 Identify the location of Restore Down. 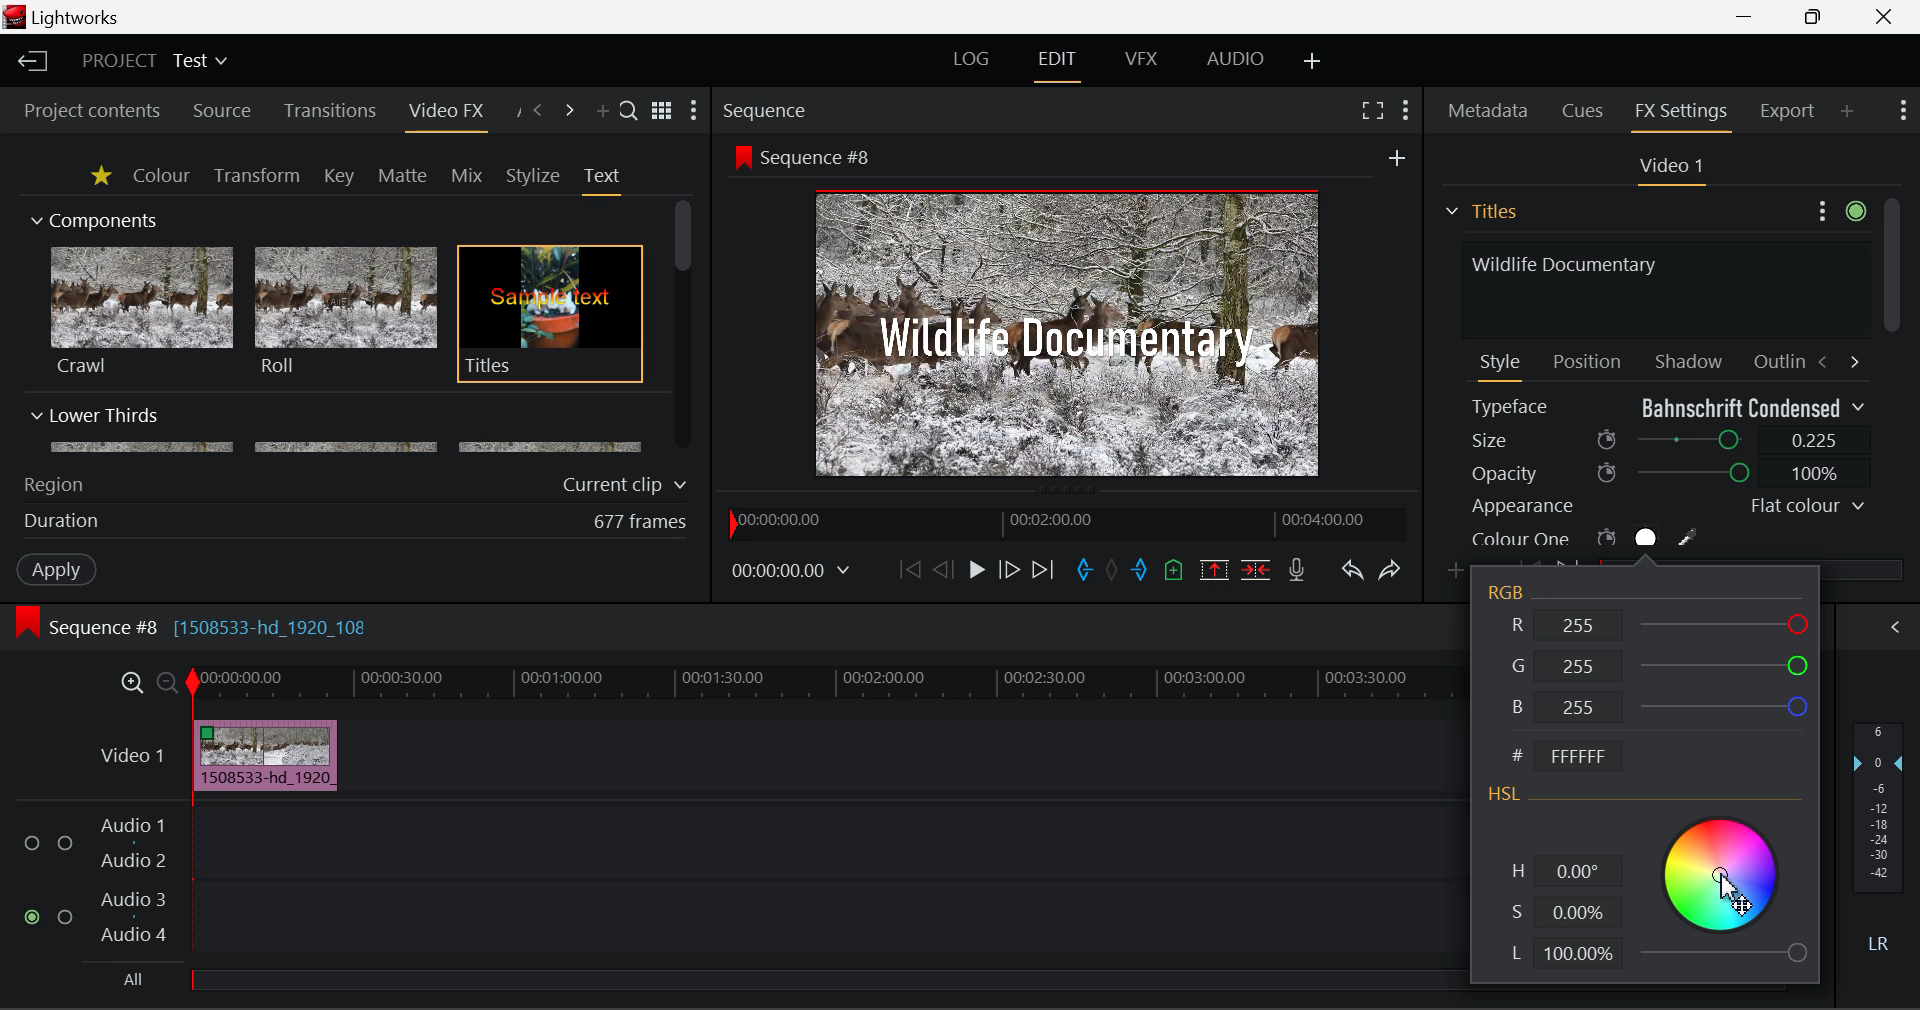
(1746, 14).